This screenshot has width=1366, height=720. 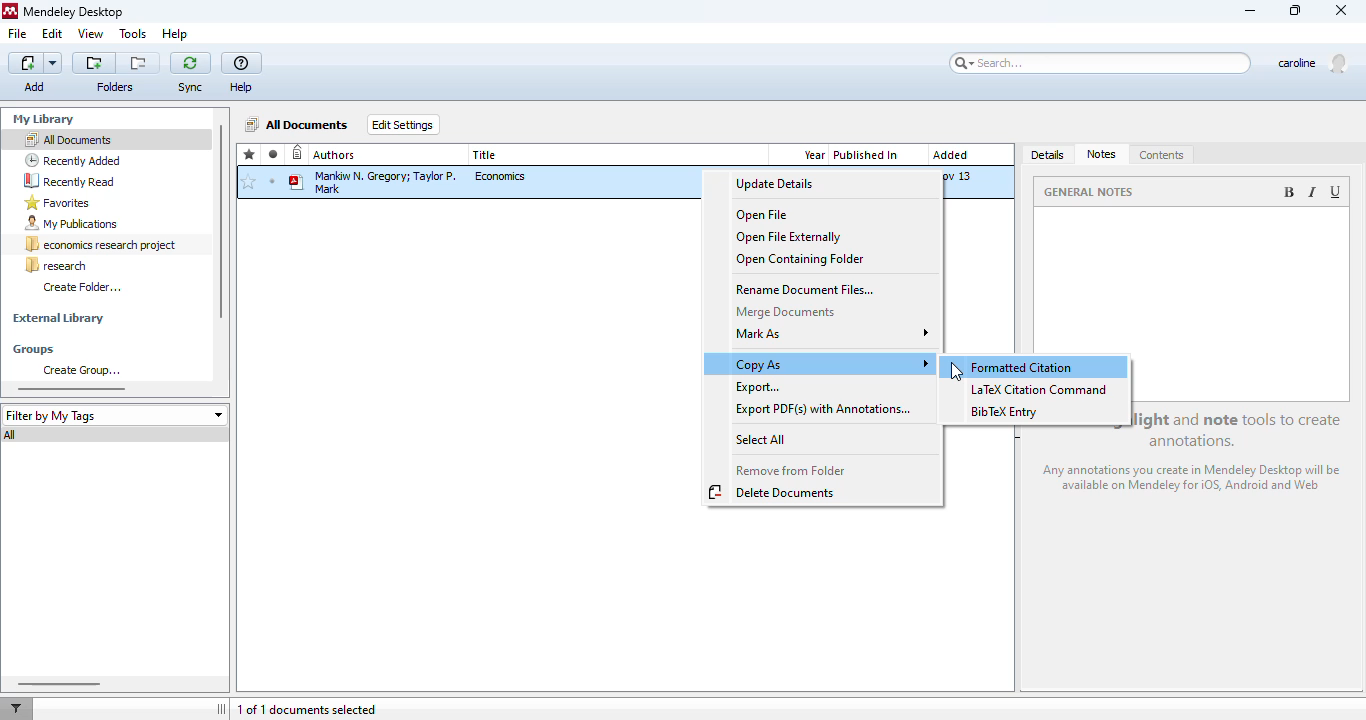 I want to click on remove from folder, so click(x=792, y=470).